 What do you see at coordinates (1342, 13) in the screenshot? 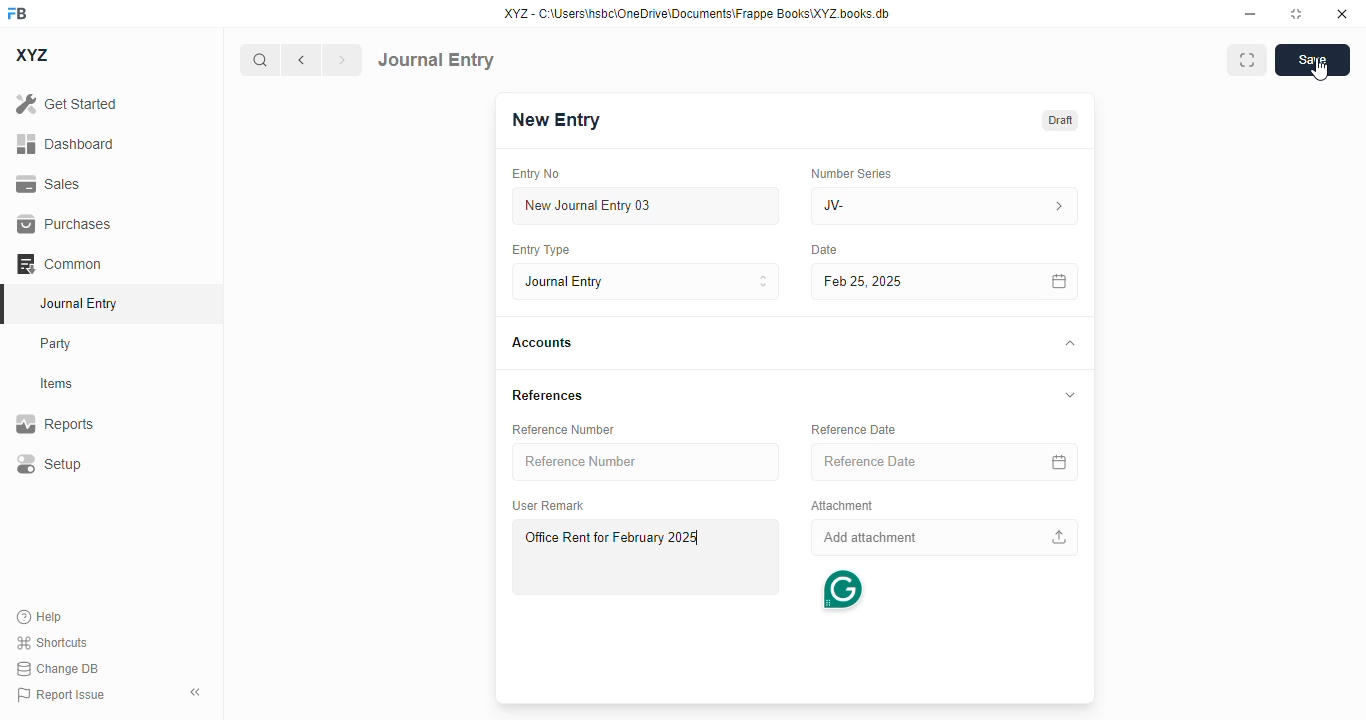
I see `close` at bounding box center [1342, 13].